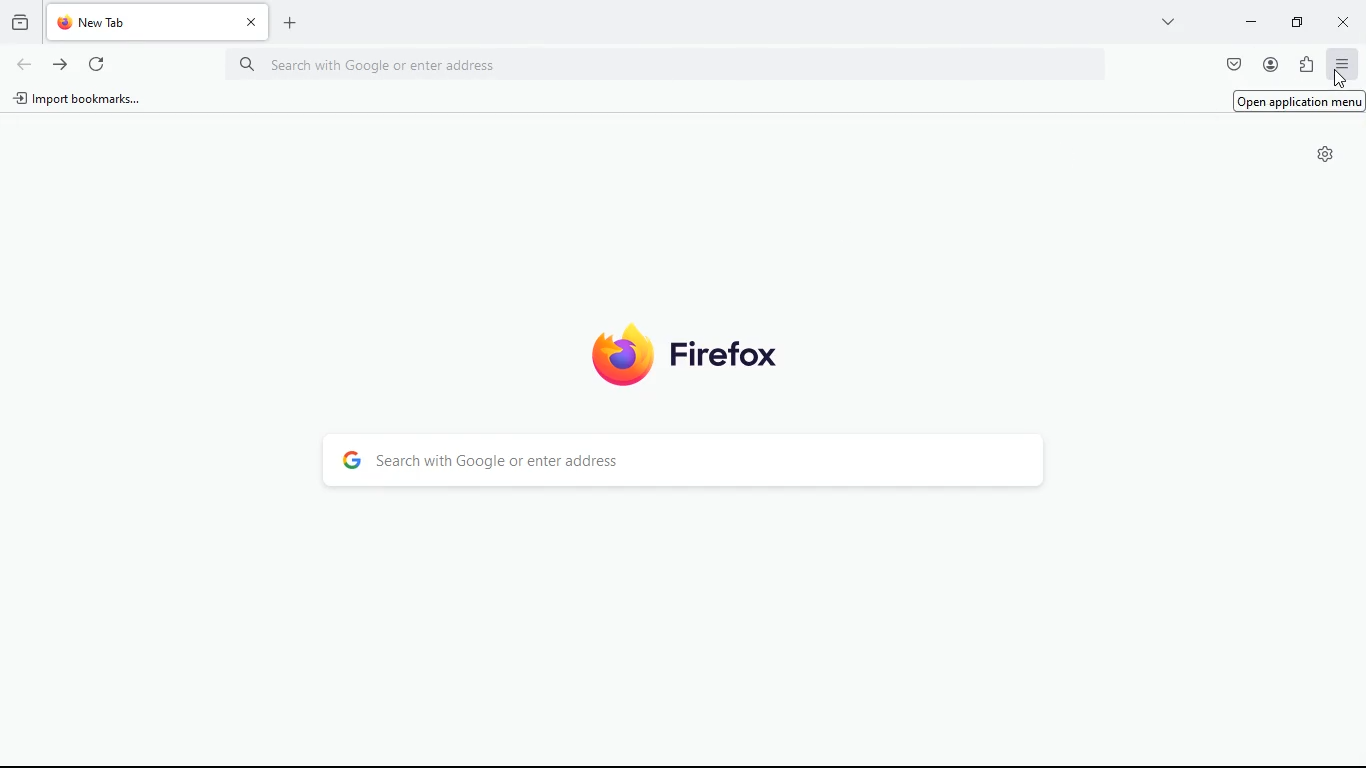 The image size is (1366, 768). Describe the element at coordinates (1300, 101) in the screenshot. I see `Open application menu` at that location.